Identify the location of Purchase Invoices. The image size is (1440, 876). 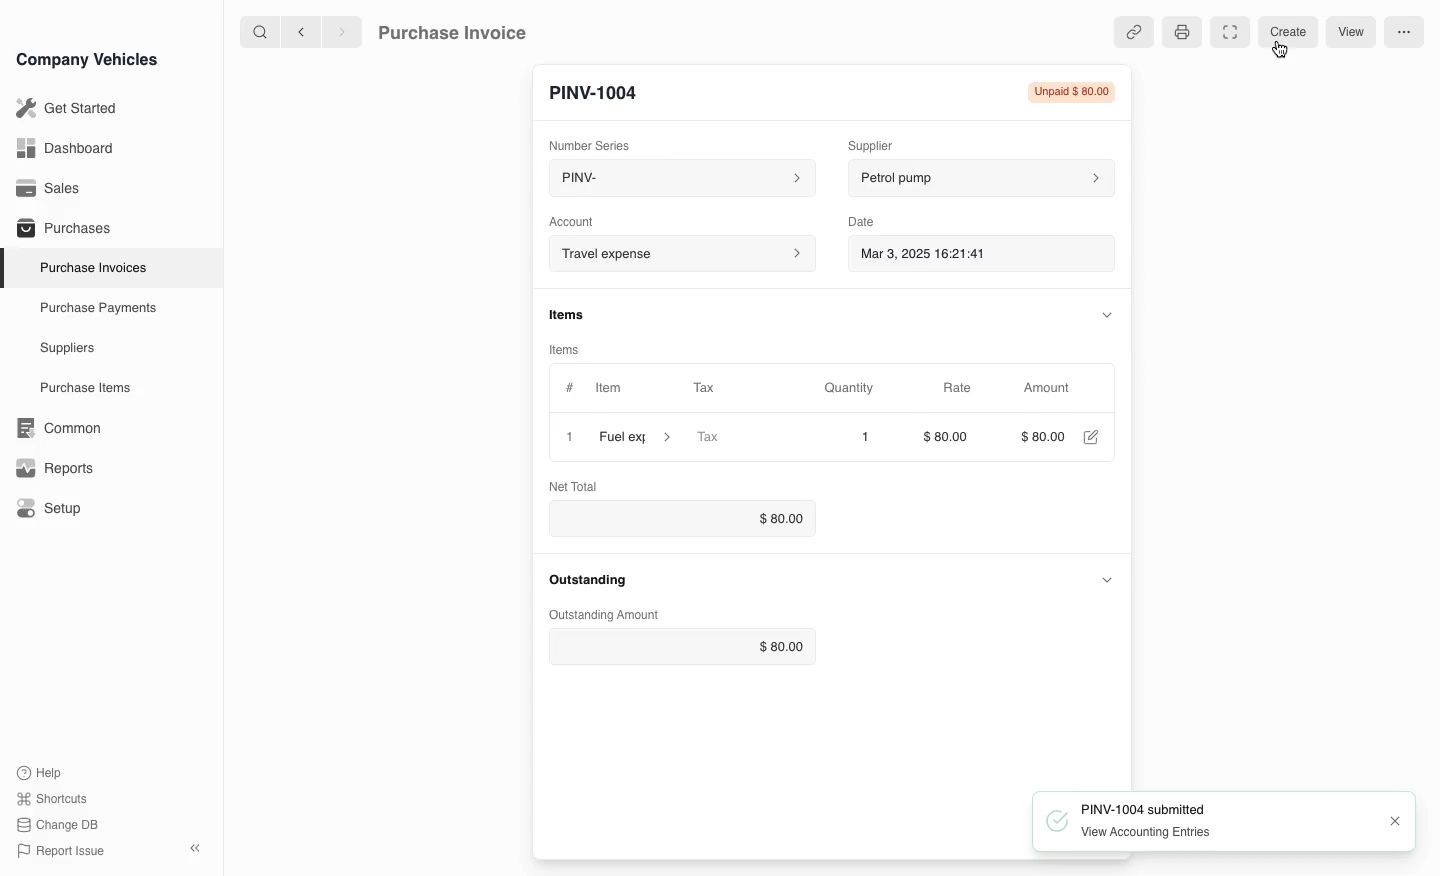
(89, 267).